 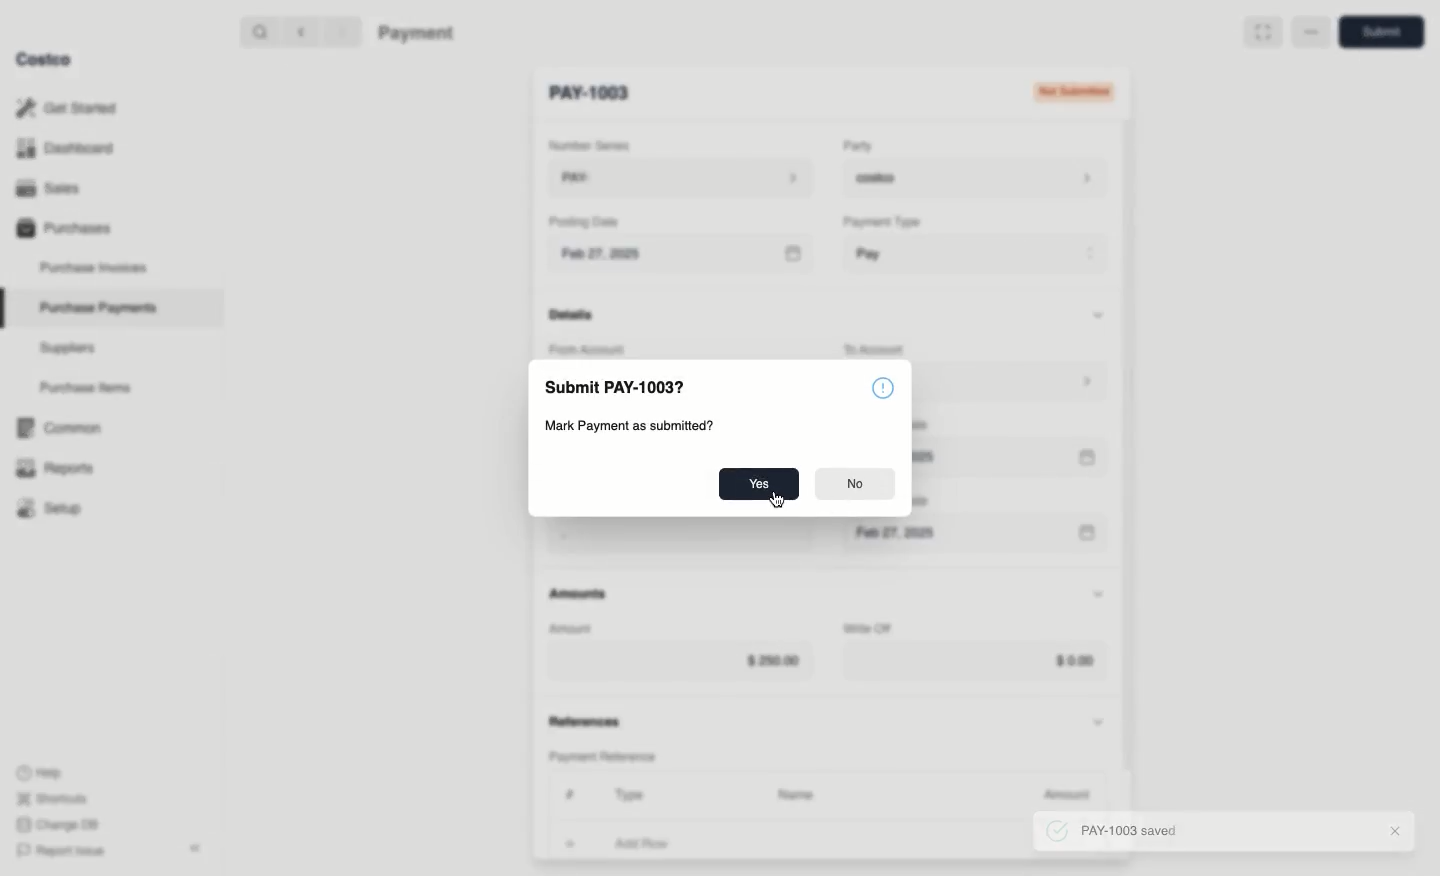 I want to click on Purchase Payments, so click(x=97, y=306).